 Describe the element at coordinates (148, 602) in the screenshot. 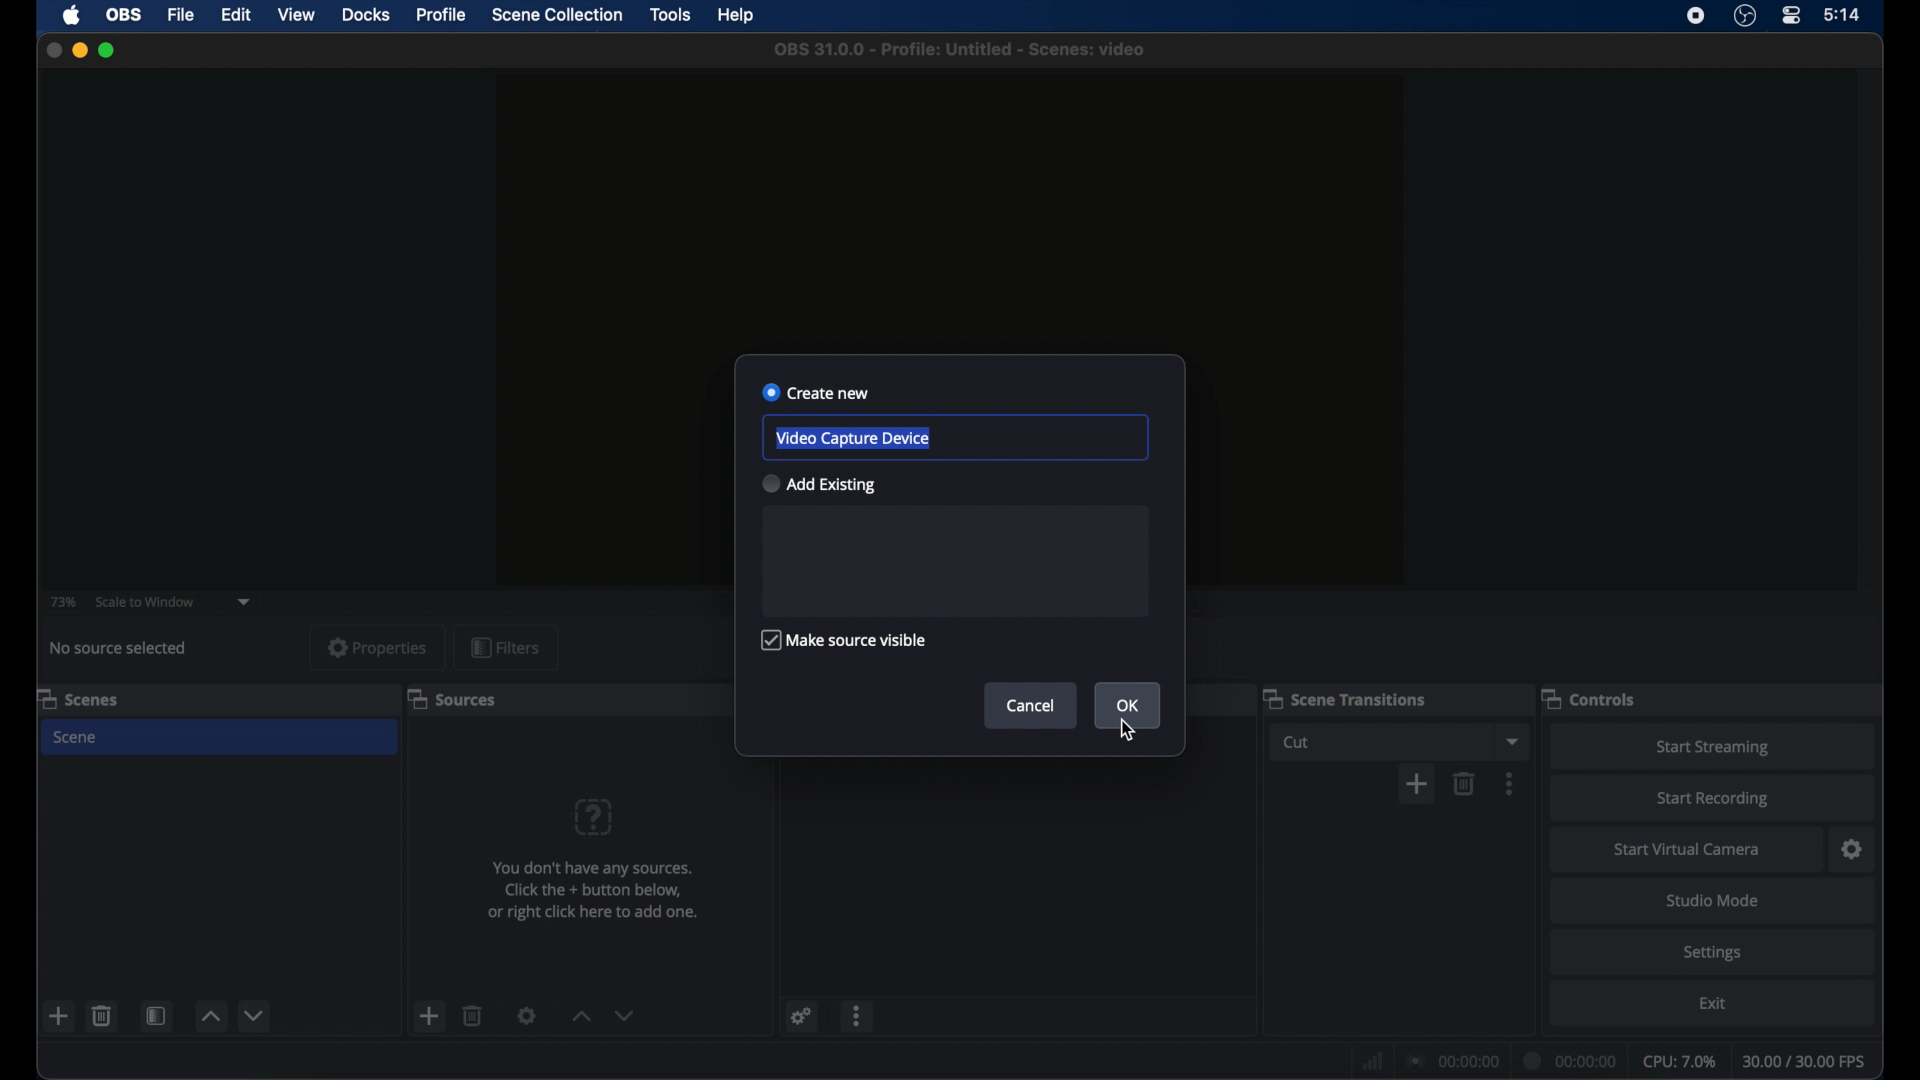

I see `scale to window` at that location.